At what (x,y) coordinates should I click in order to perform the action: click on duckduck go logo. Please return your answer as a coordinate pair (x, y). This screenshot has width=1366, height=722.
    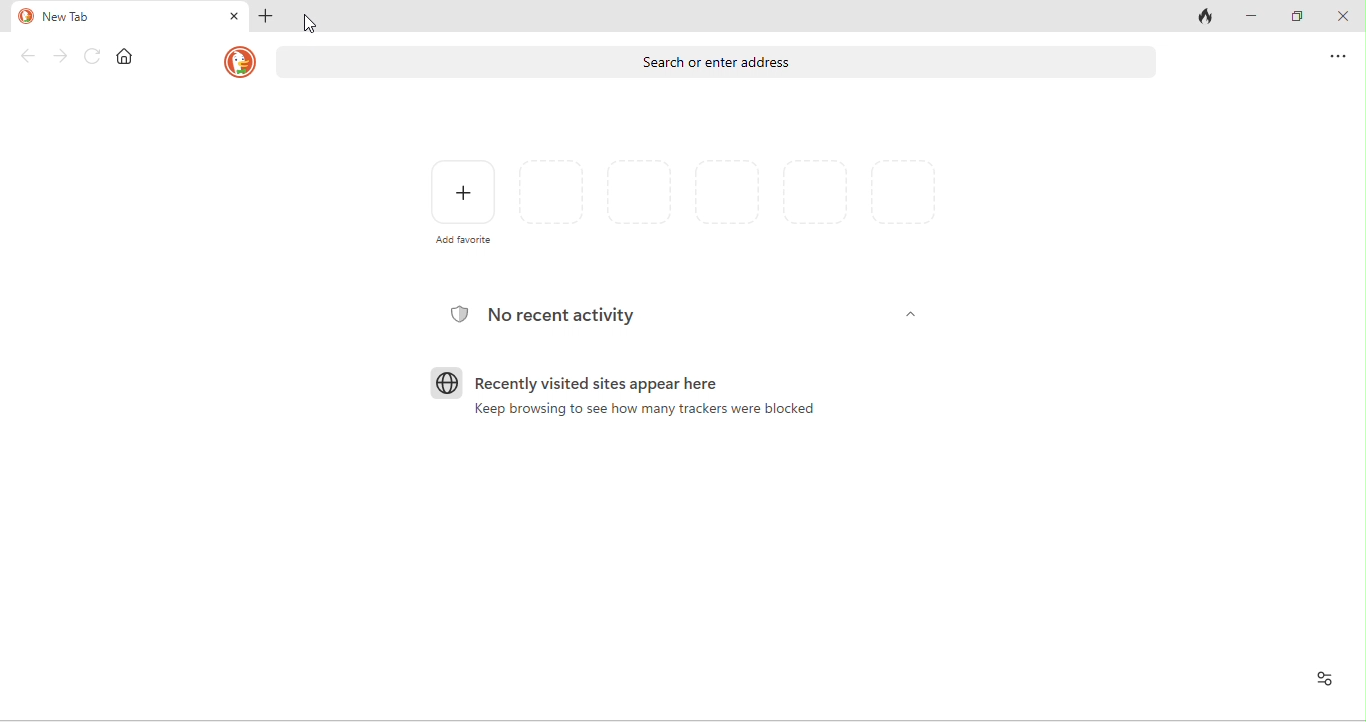
    Looking at the image, I should click on (25, 16).